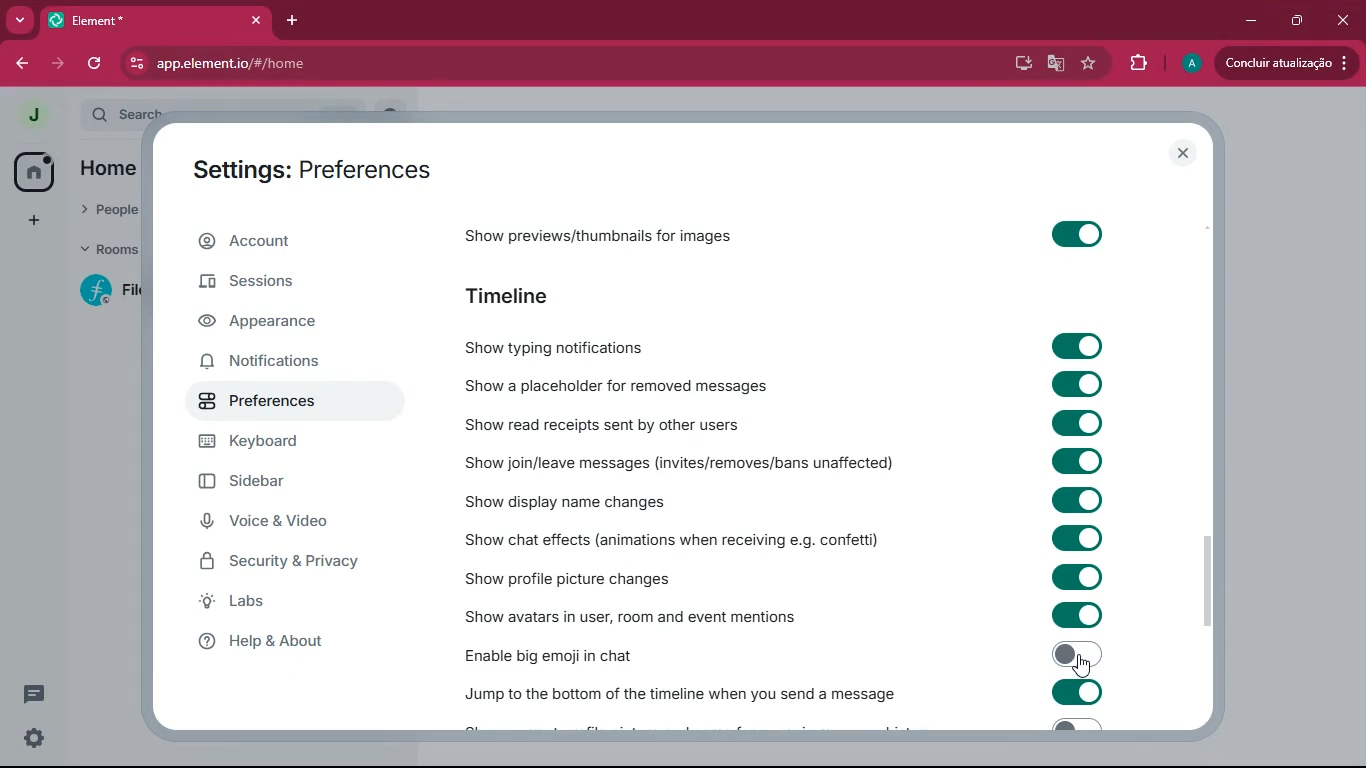 Image resolution: width=1366 pixels, height=768 pixels. Describe the element at coordinates (511, 297) in the screenshot. I see `timeline` at that location.